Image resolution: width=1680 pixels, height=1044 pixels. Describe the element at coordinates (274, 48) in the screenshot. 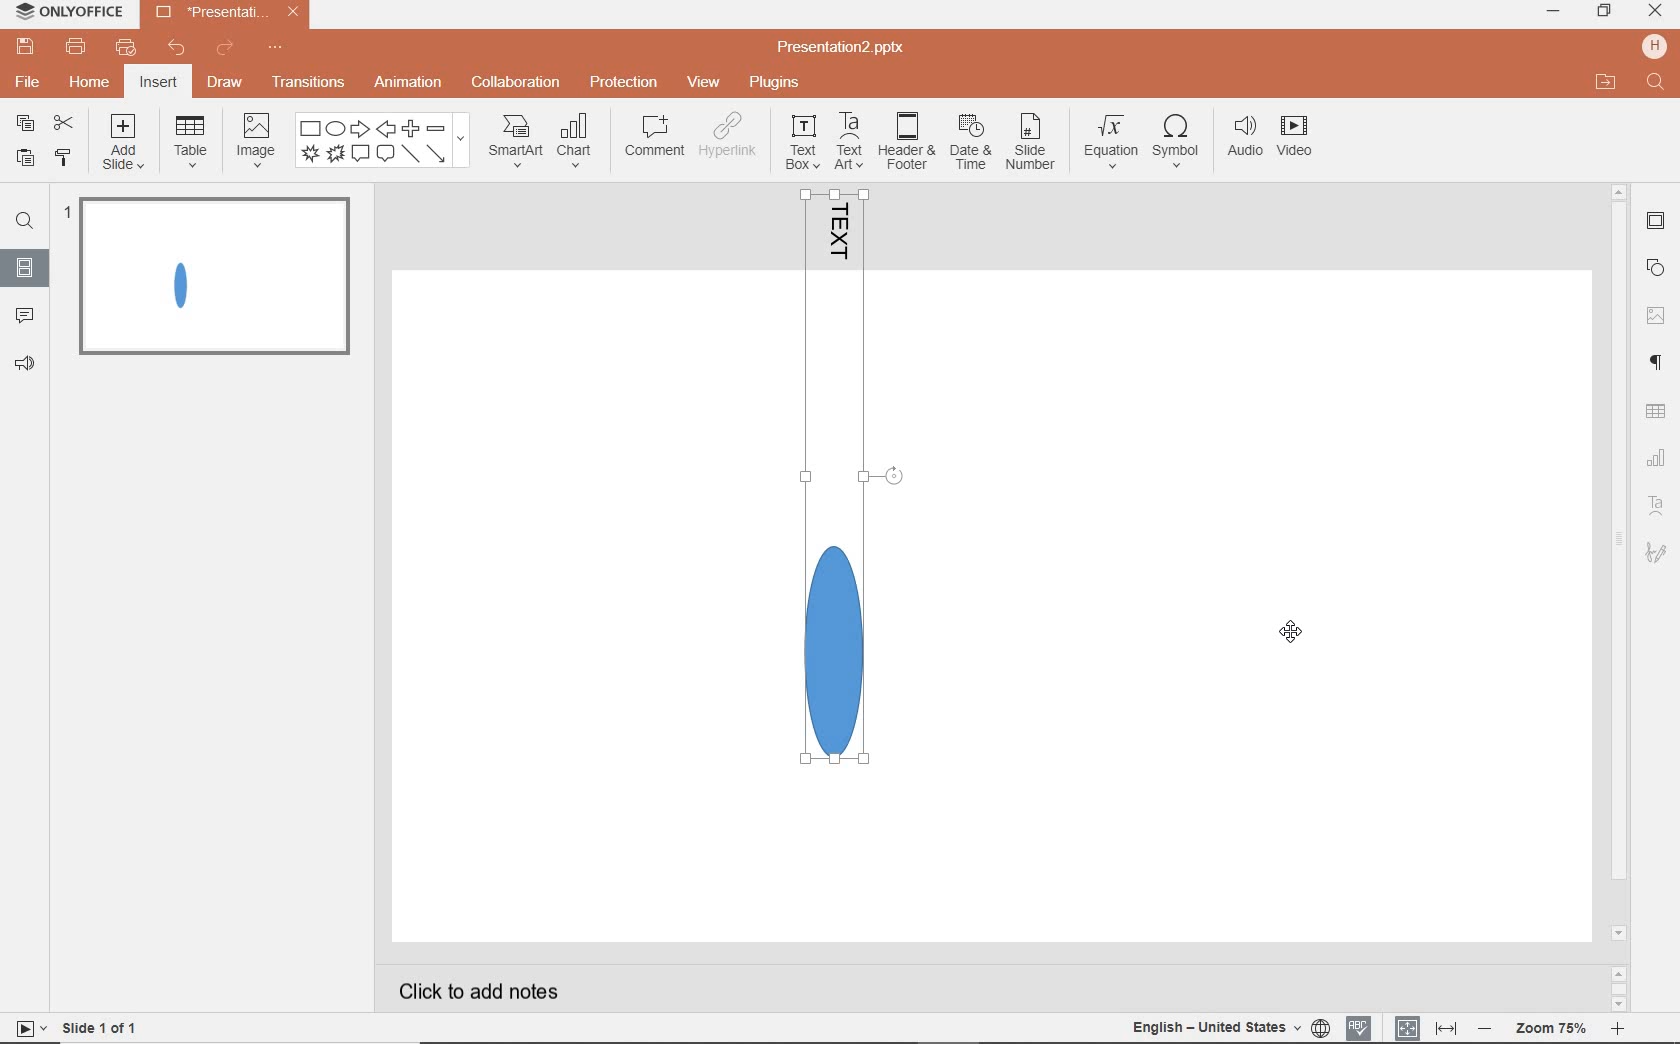

I see `customize quick access toolbar` at that location.